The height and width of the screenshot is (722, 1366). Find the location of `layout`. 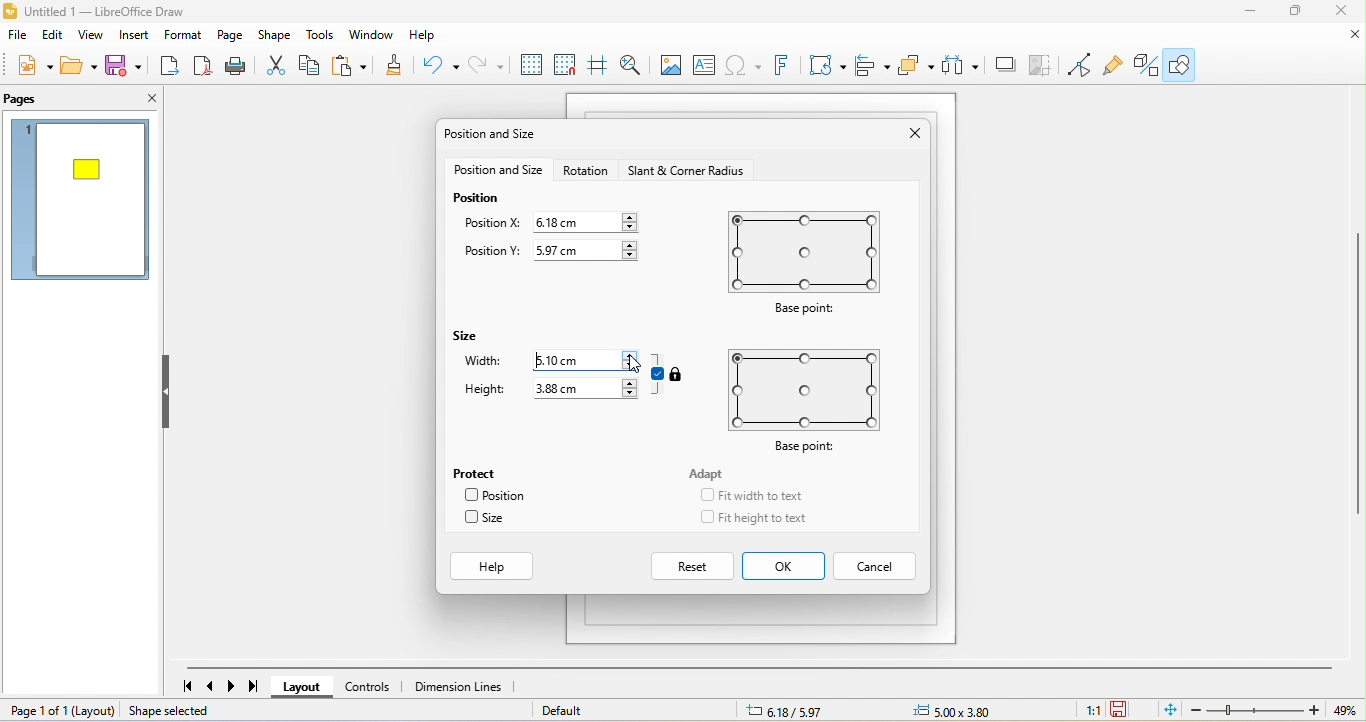

layout is located at coordinates (305, 689).